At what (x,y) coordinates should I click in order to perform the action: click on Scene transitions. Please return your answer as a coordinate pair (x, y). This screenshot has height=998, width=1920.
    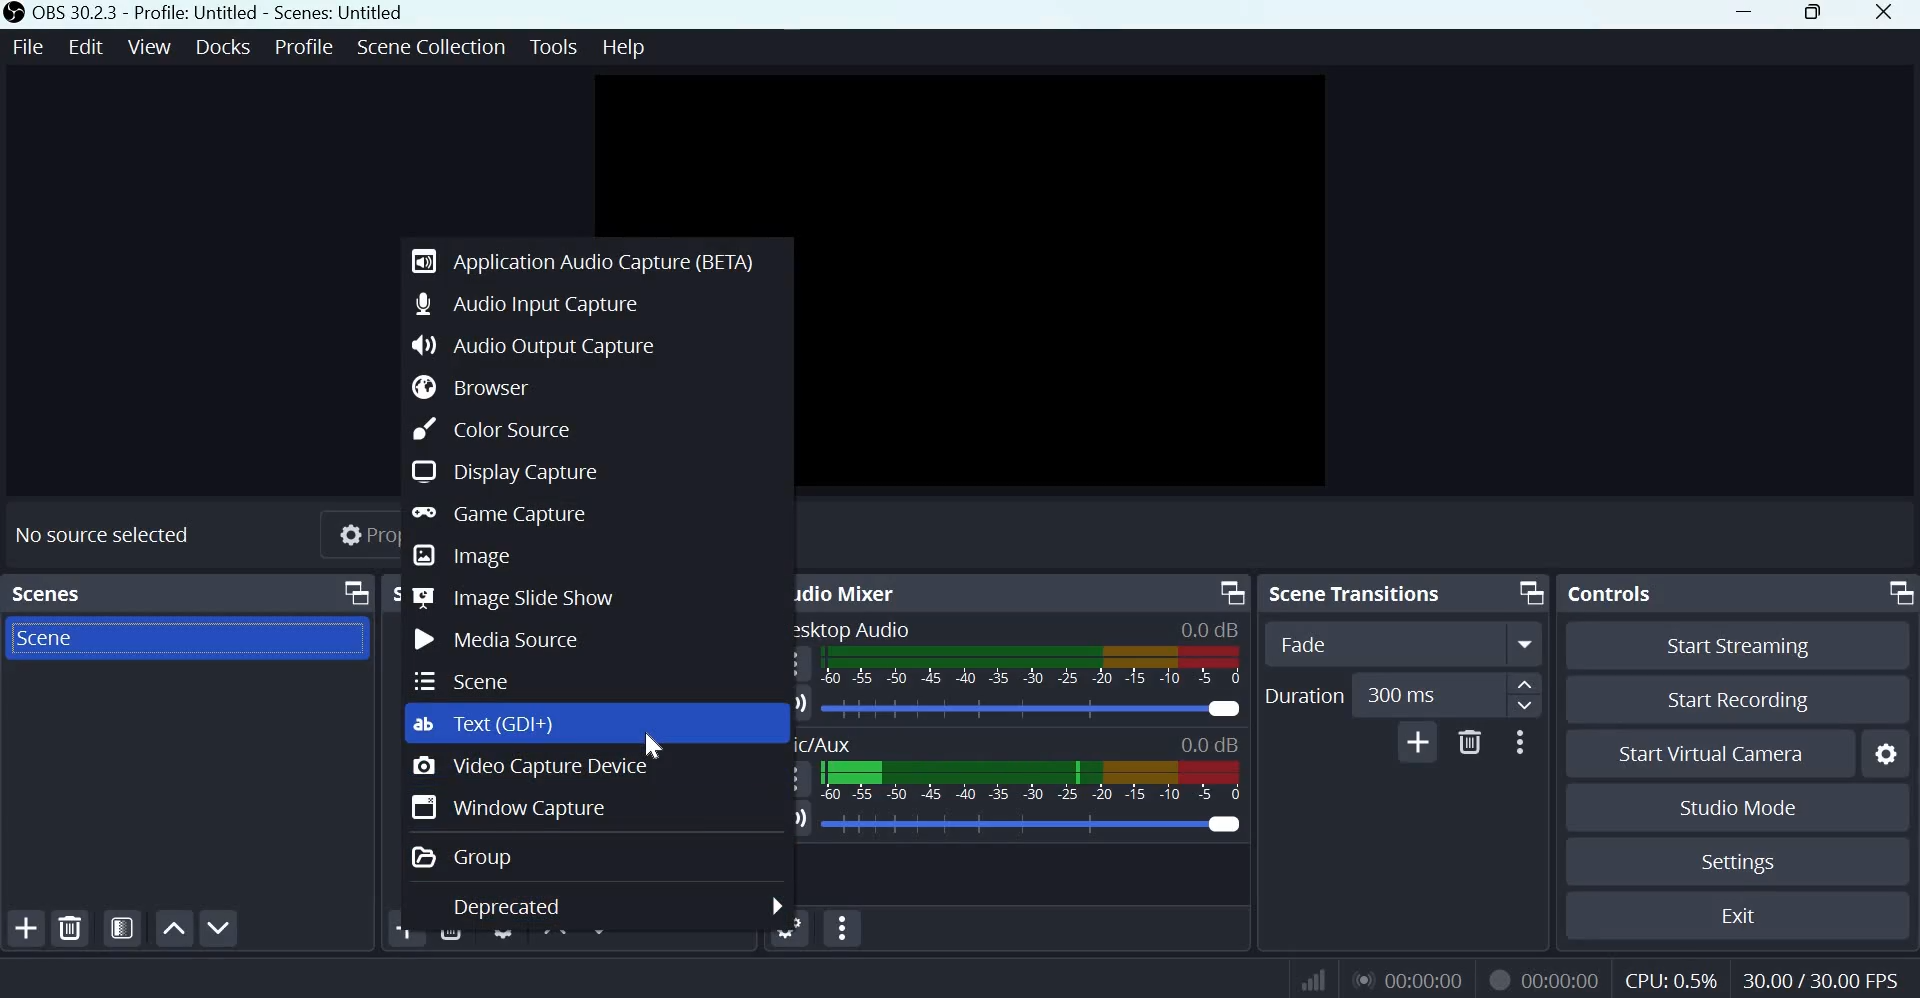
    Looking at the image, I should click on (1359, 592).